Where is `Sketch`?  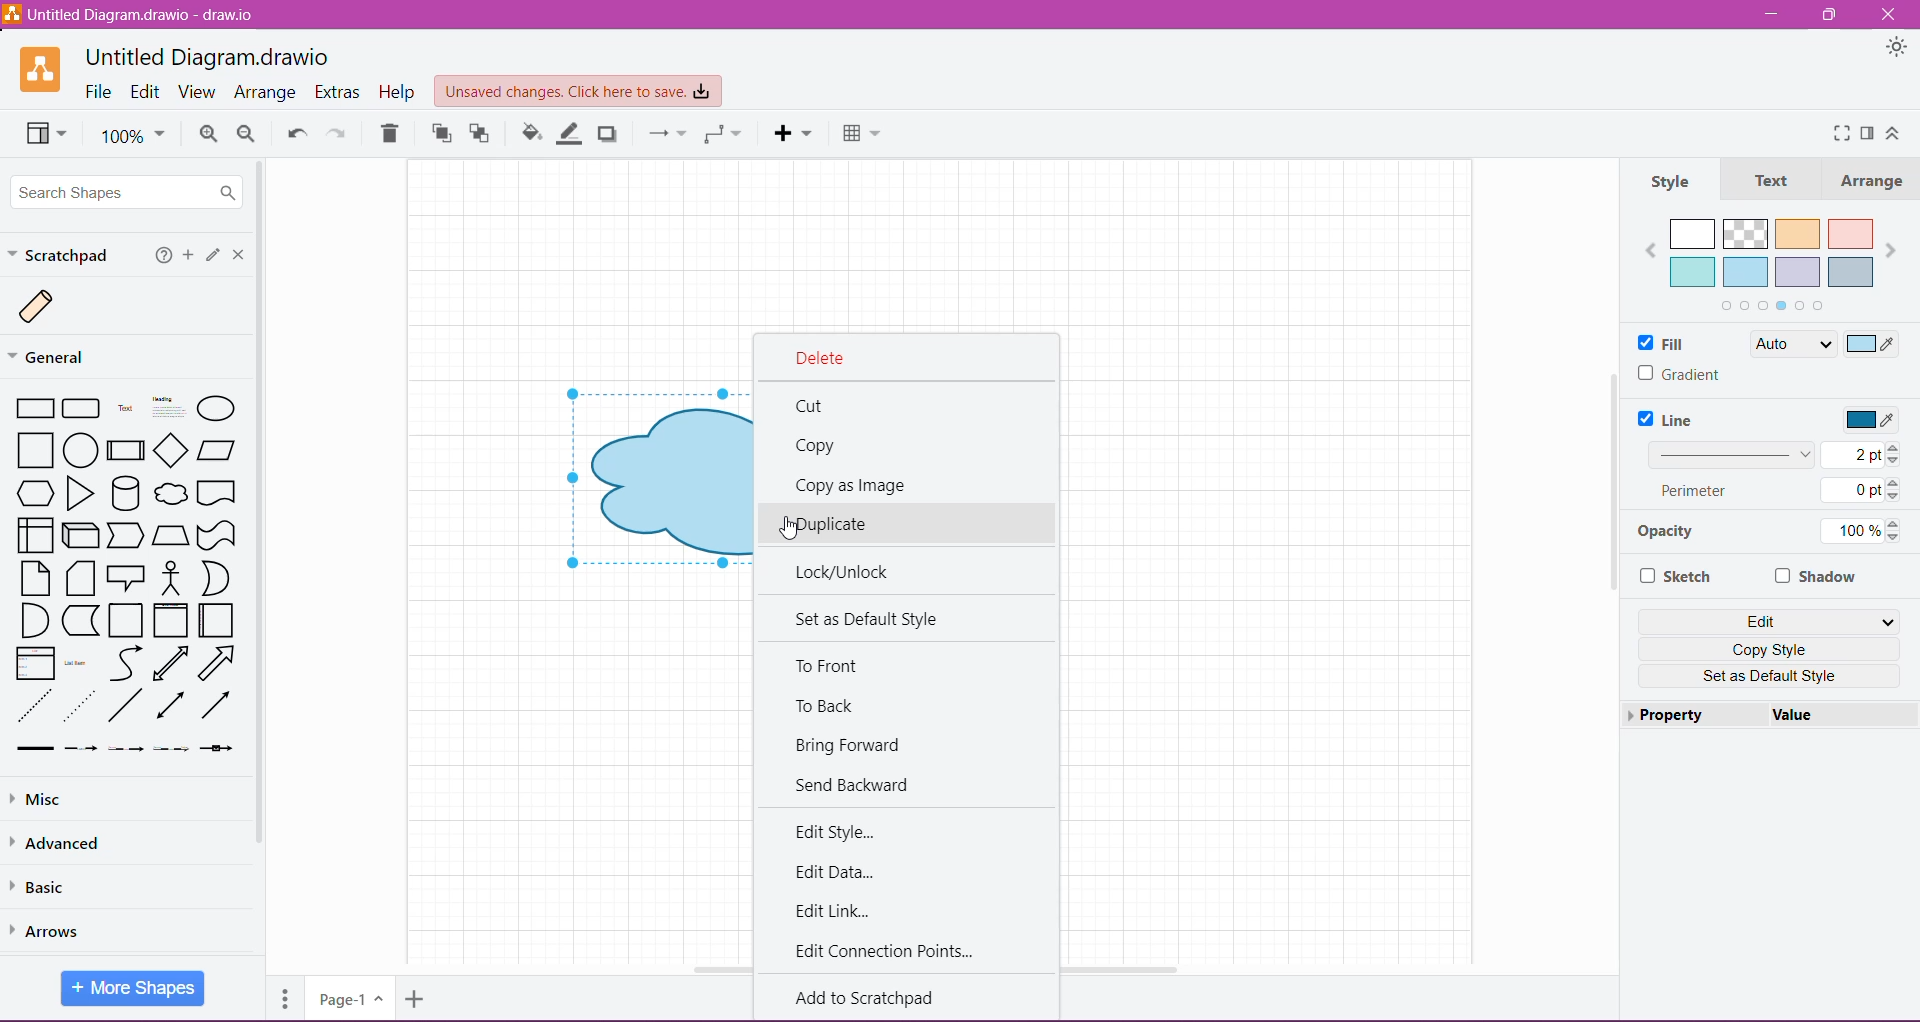 Sketch is located at coordinates (1677, 577).